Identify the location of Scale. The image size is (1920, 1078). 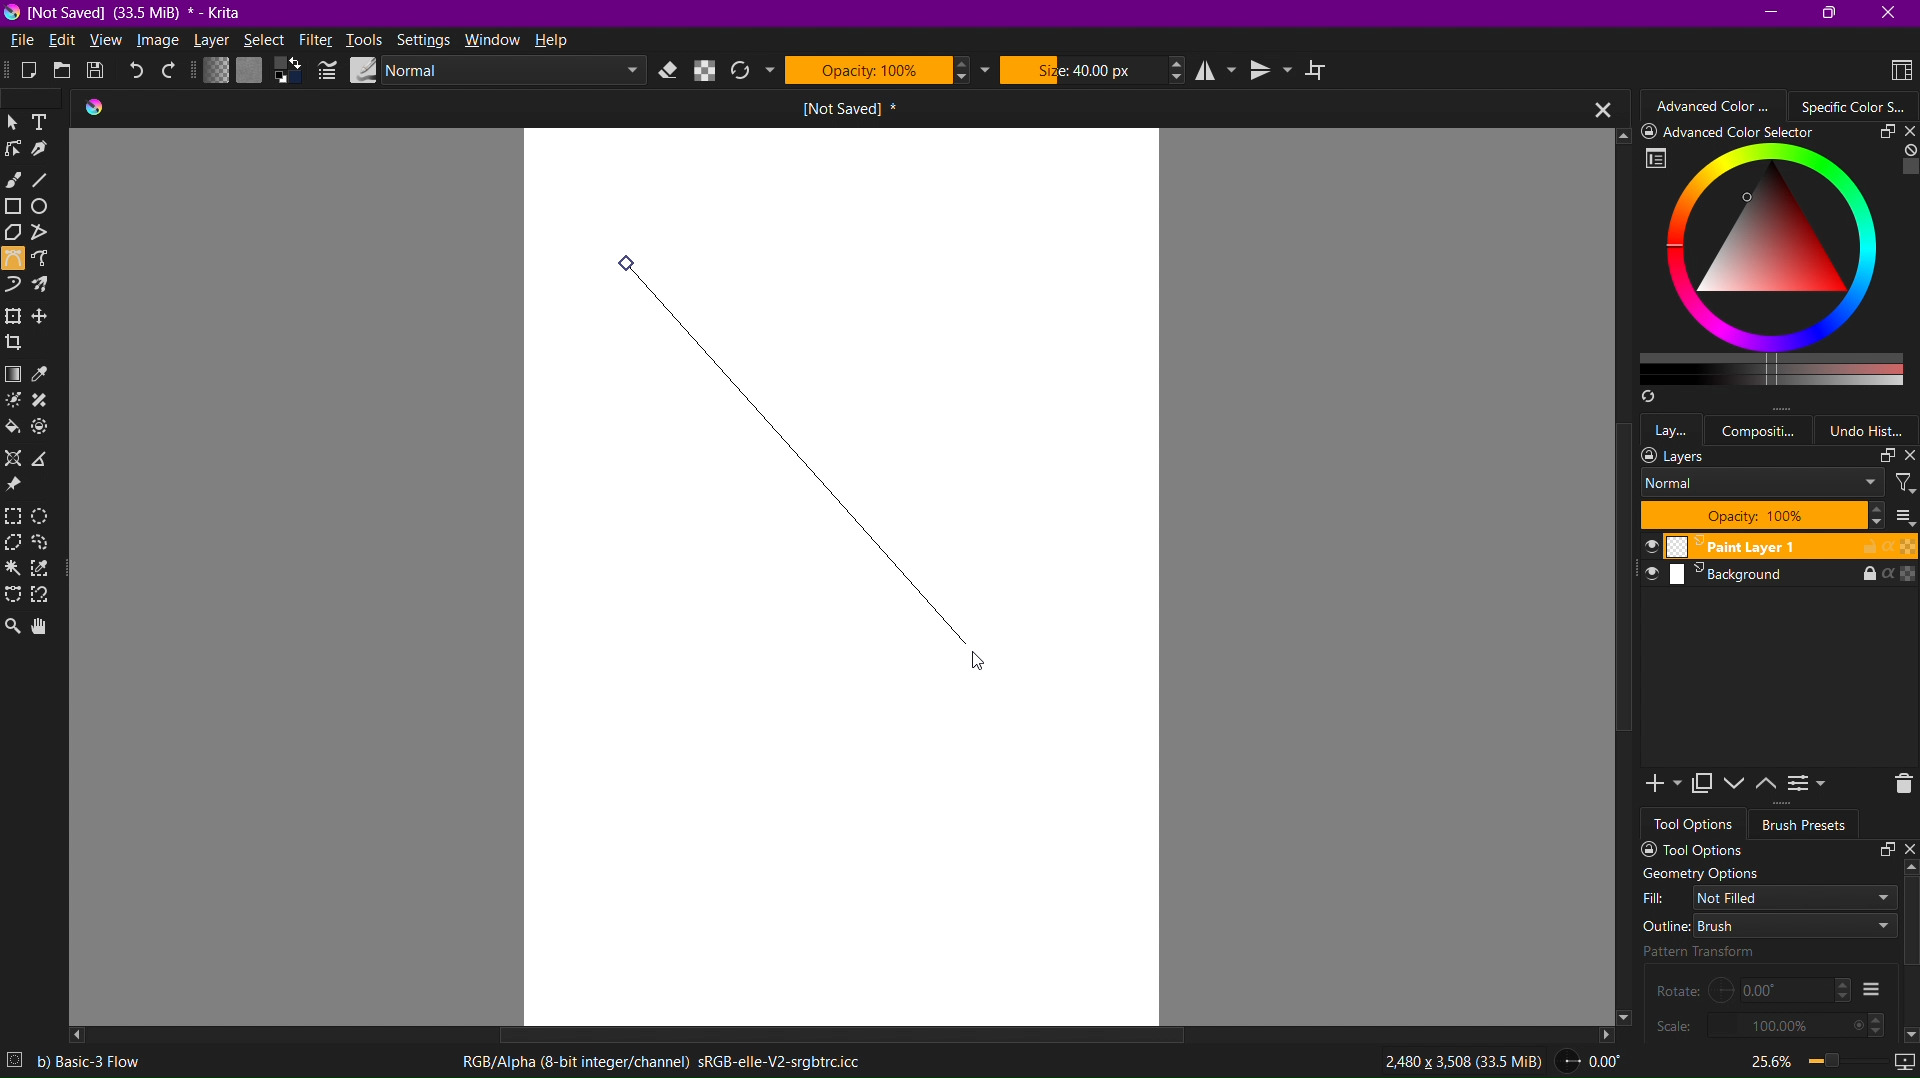
(1769, 1025).